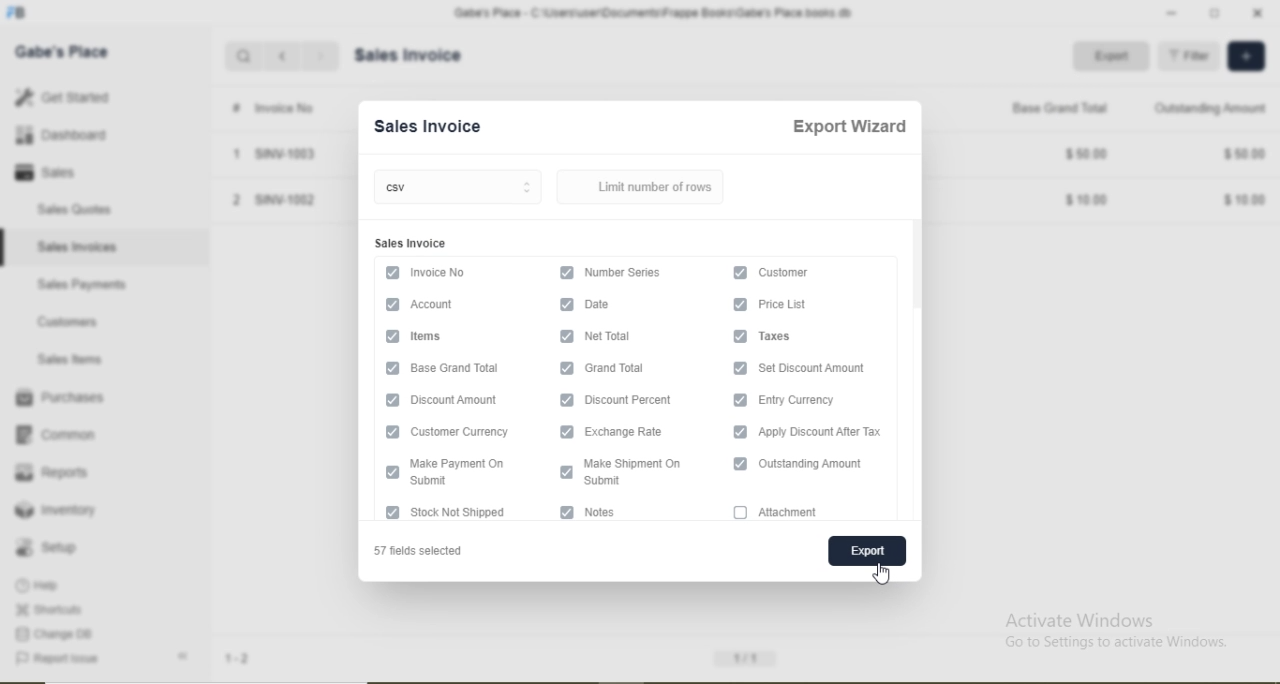 The height and width of the screenshot is (684, 1280). I want to click on Gabe's Place, so click(64, 51).